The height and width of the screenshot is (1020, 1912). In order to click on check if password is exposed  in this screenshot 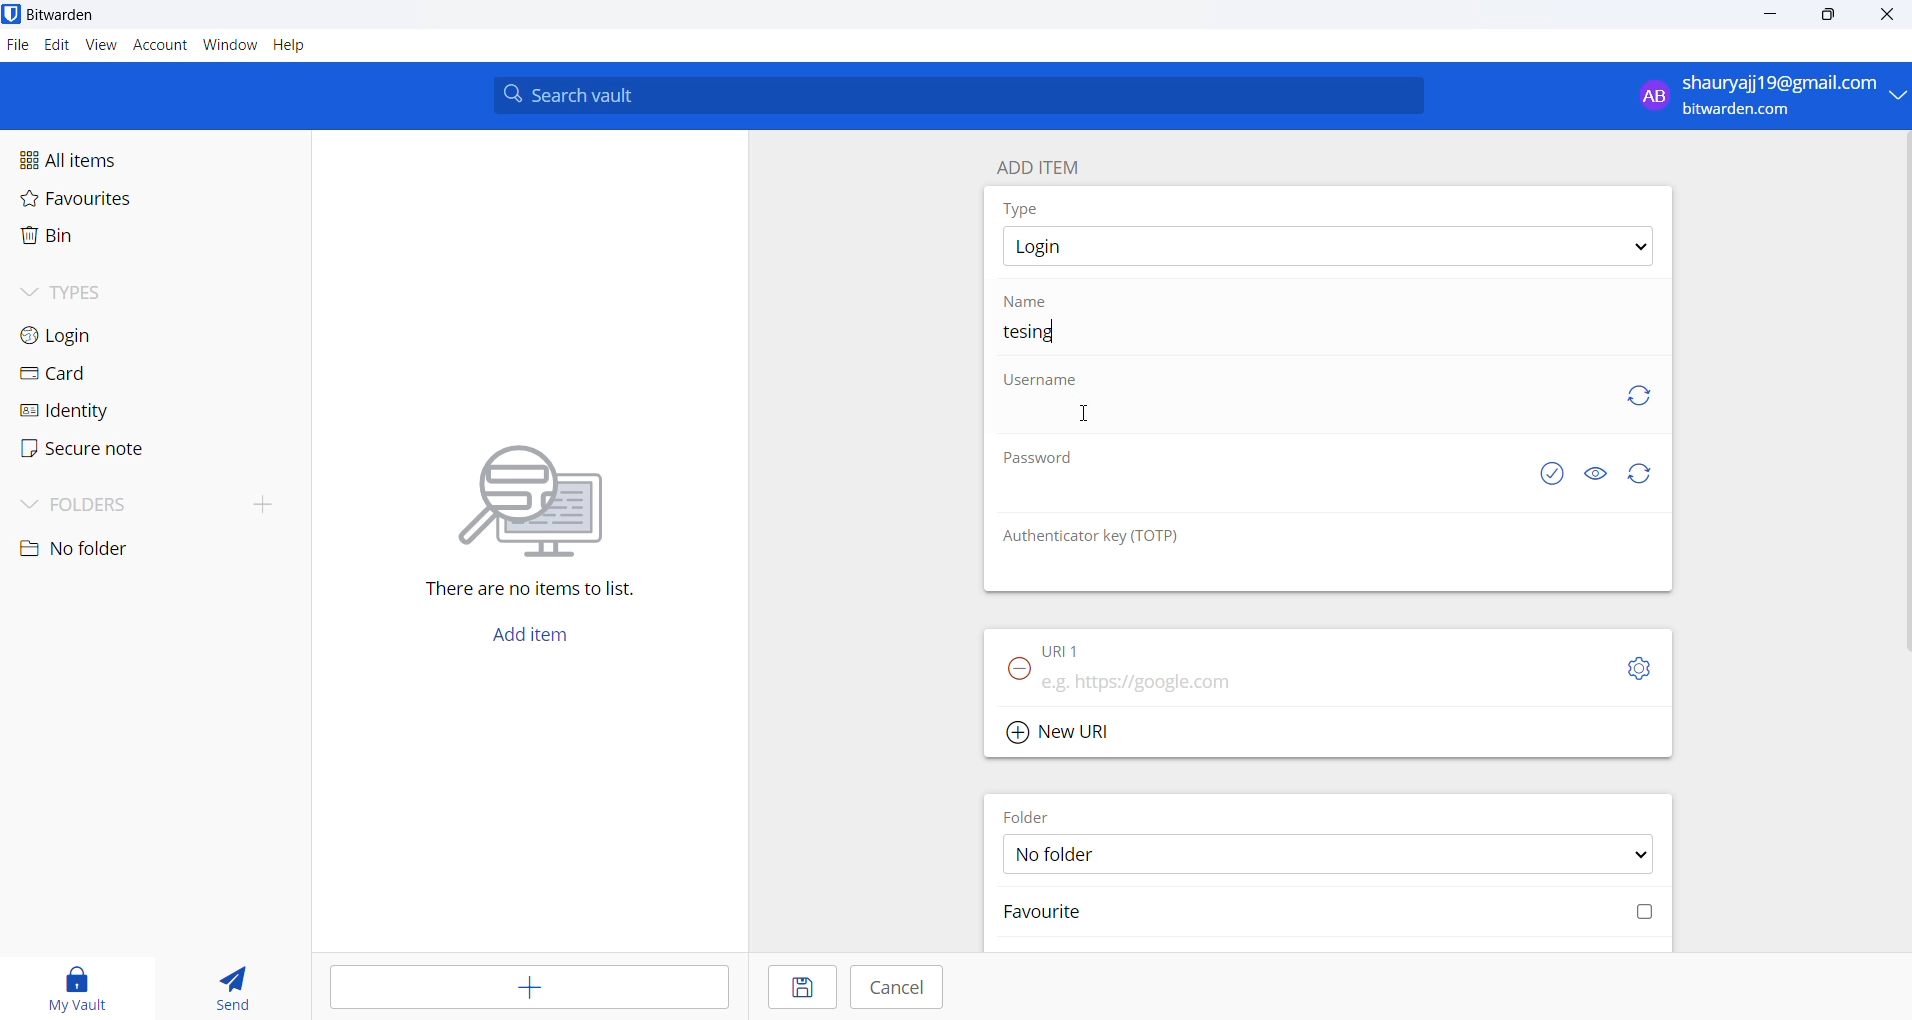, I will do `click(1552, 474)`.